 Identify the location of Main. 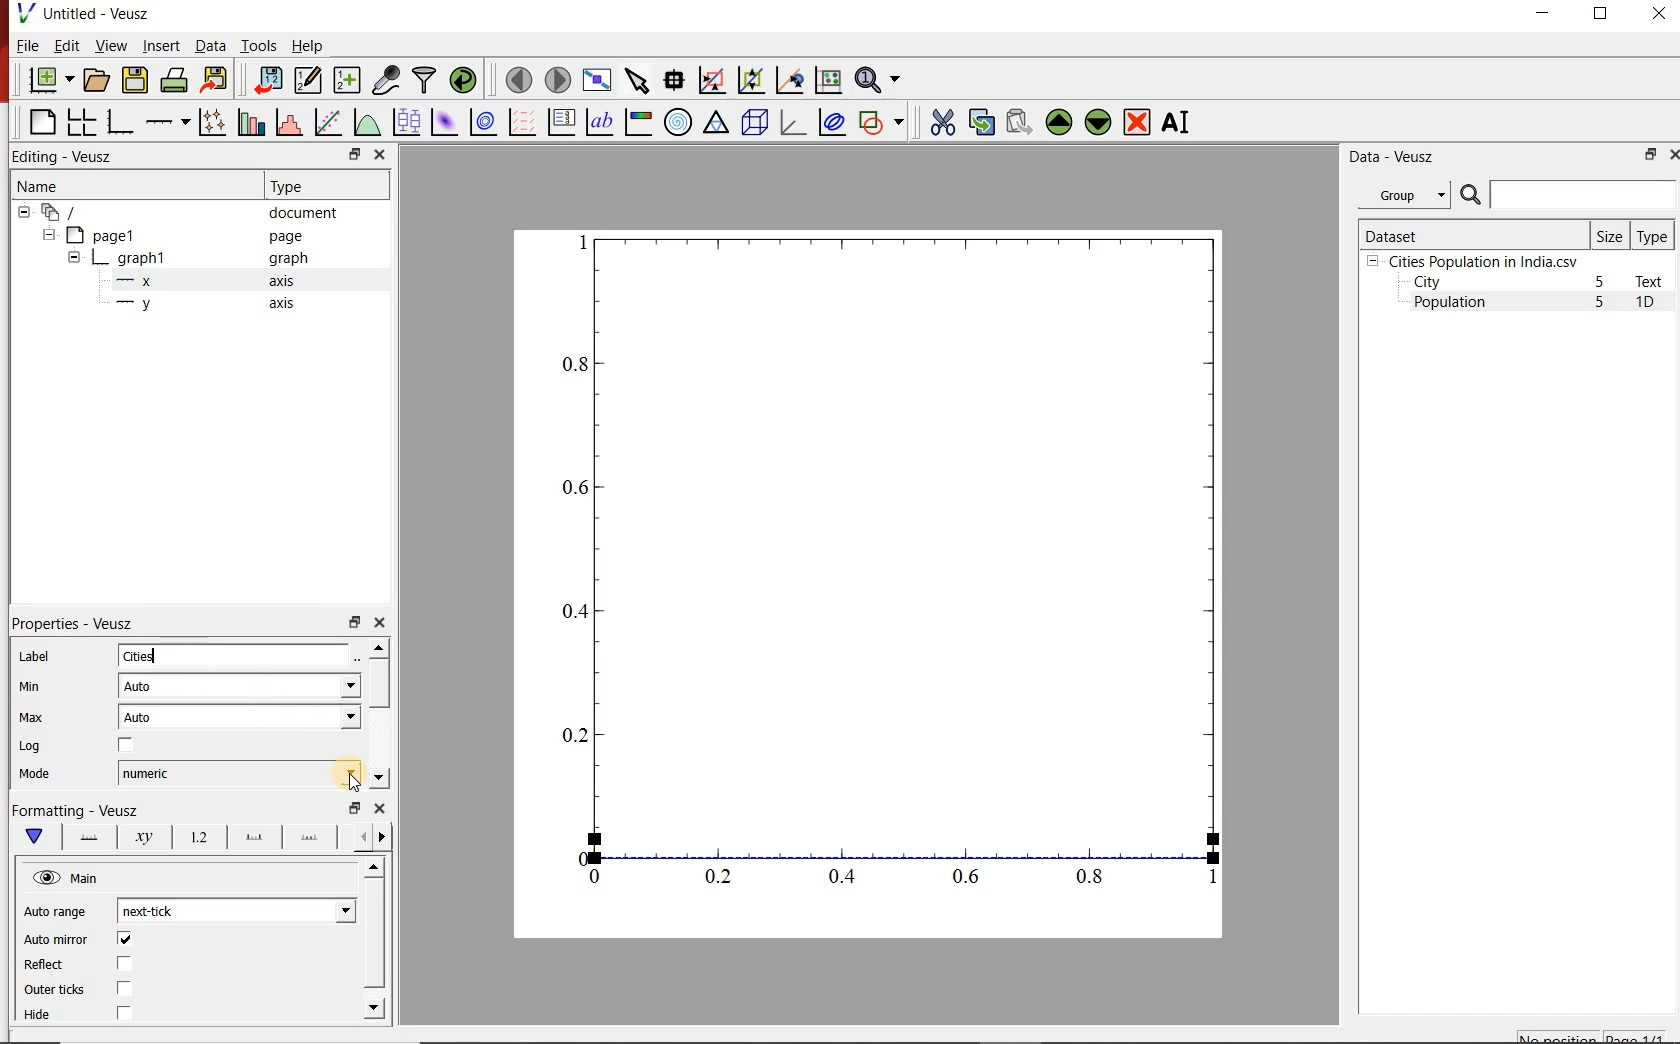
(67, 878).